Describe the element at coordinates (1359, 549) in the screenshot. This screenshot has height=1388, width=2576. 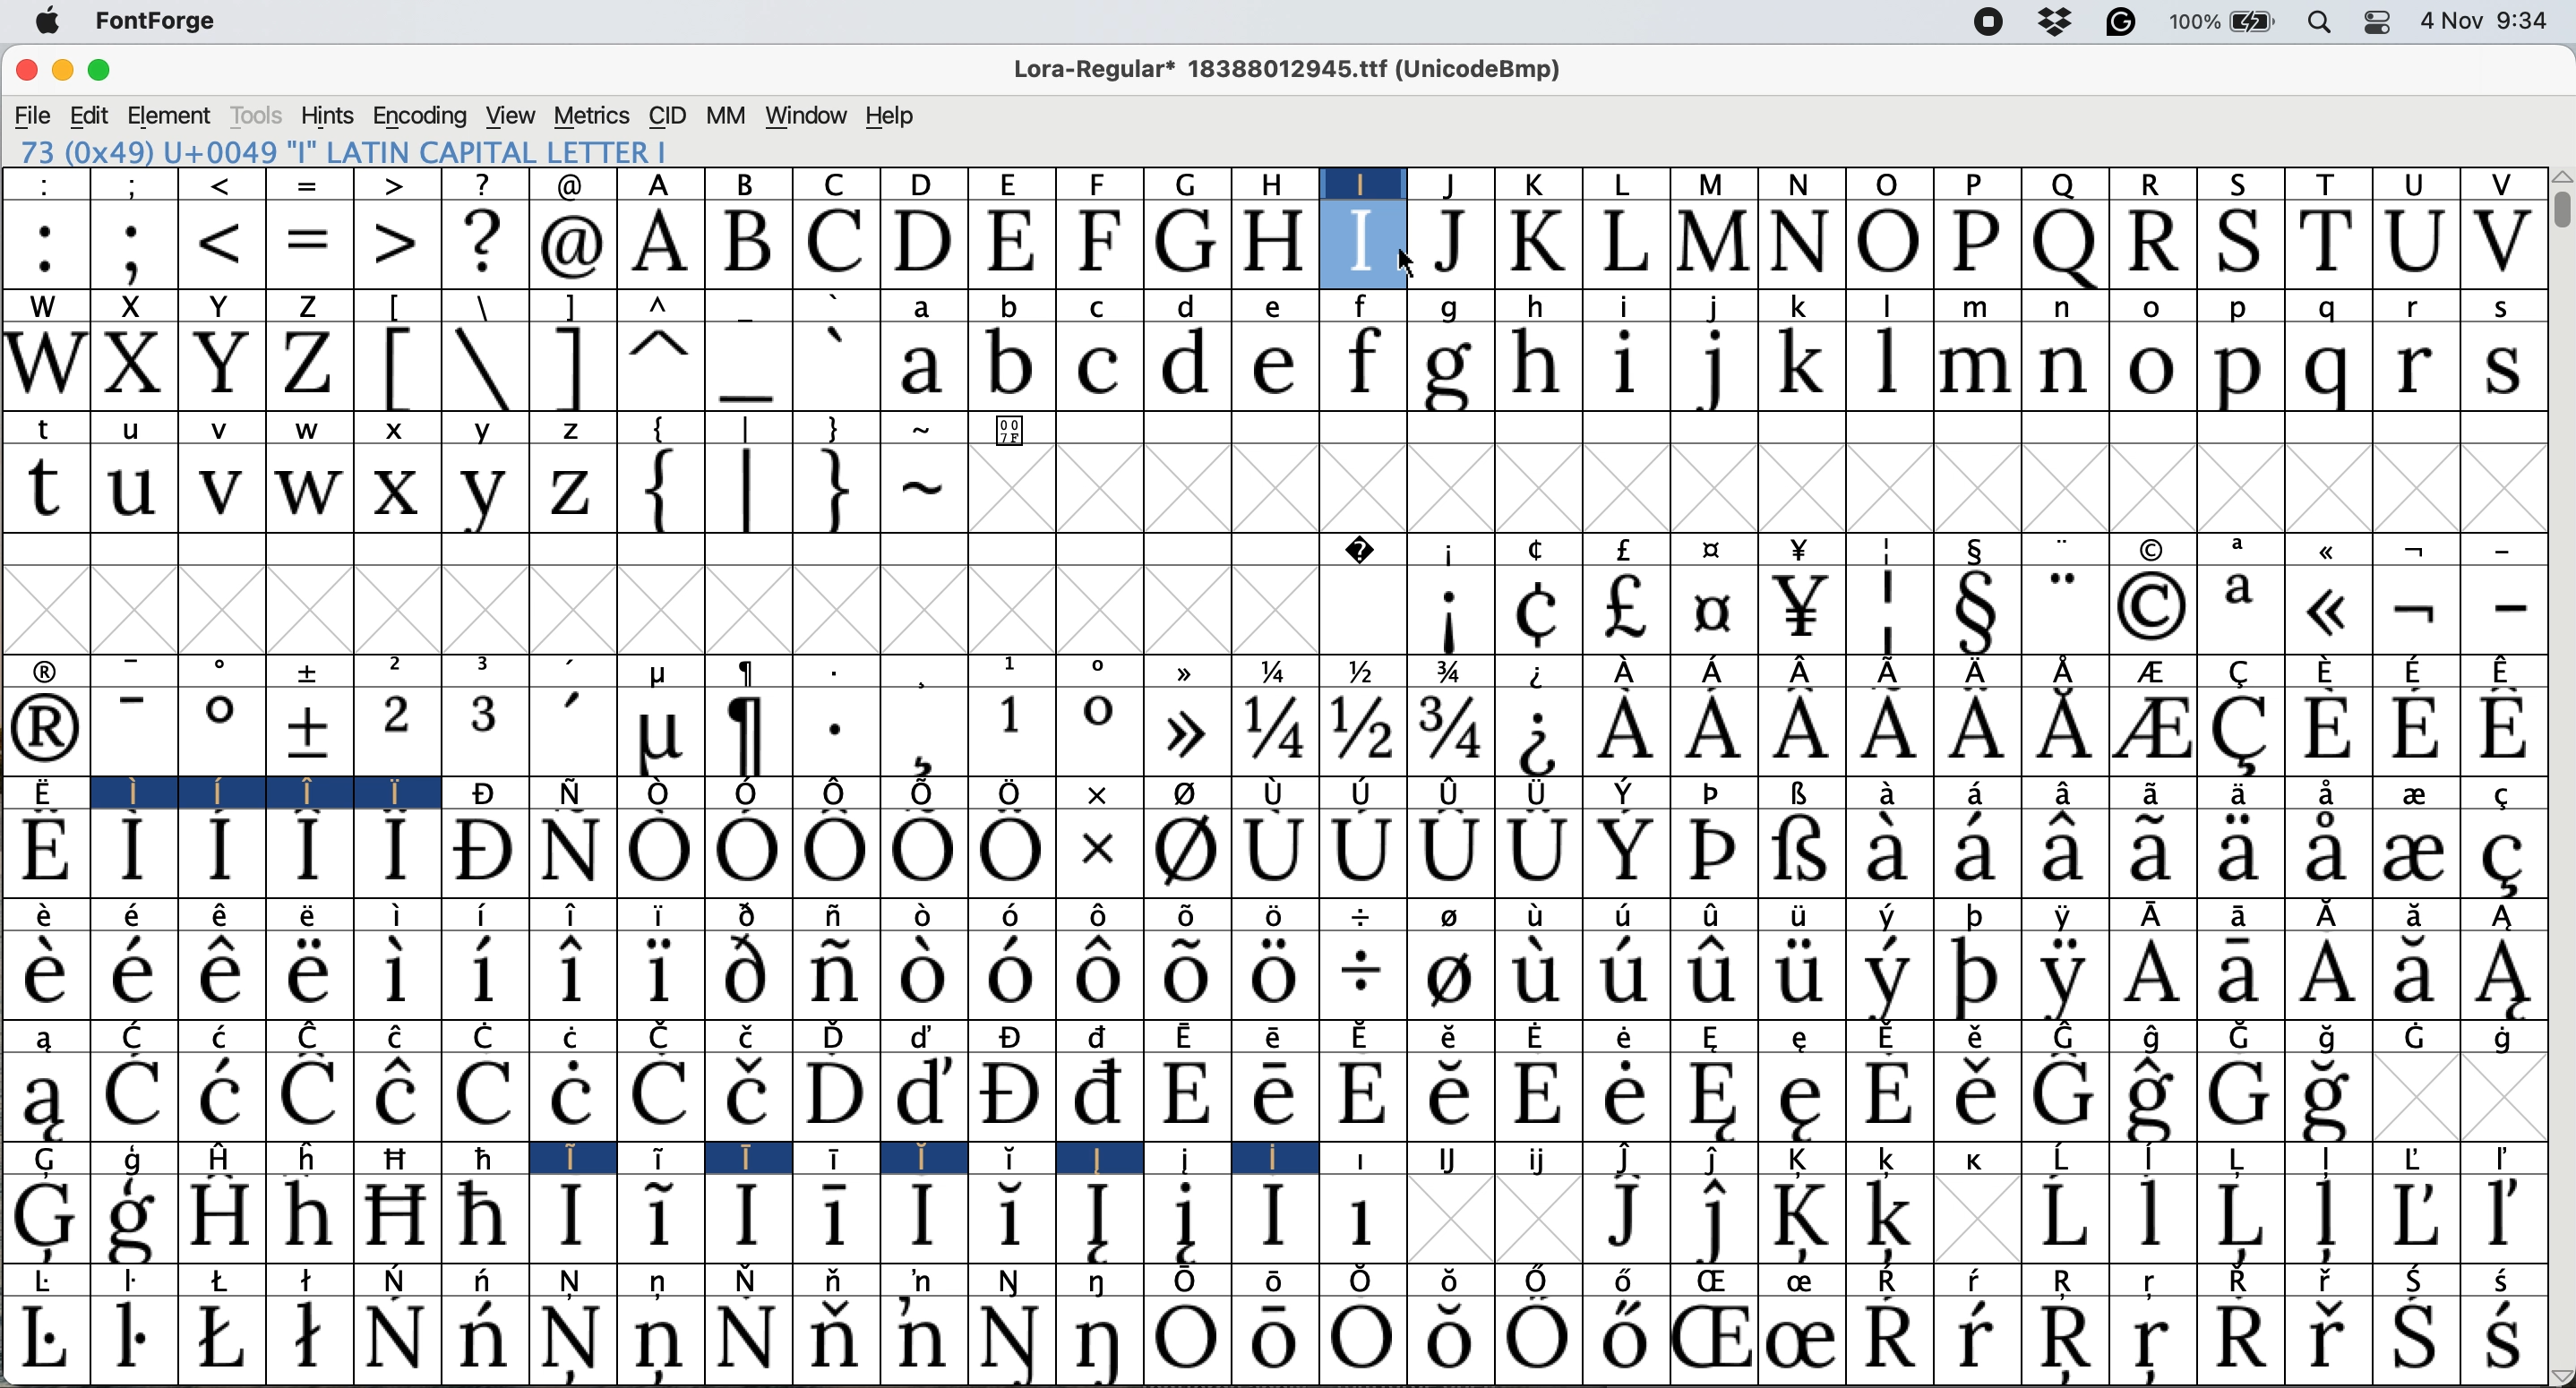
I see `symbol` at that location.